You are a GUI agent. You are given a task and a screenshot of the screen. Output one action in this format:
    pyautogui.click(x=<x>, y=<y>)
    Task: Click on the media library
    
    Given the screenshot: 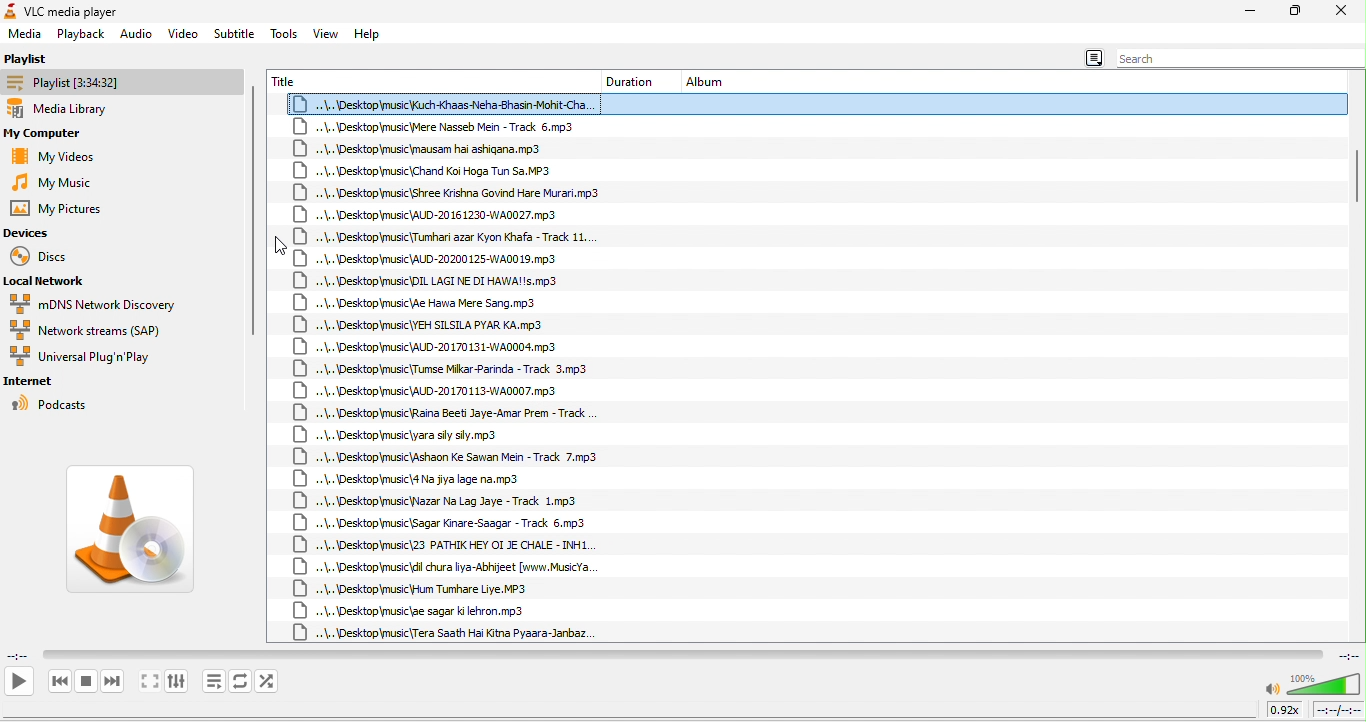 What is the action you would take?
    pyautogui.click(x=73, y=110)
    